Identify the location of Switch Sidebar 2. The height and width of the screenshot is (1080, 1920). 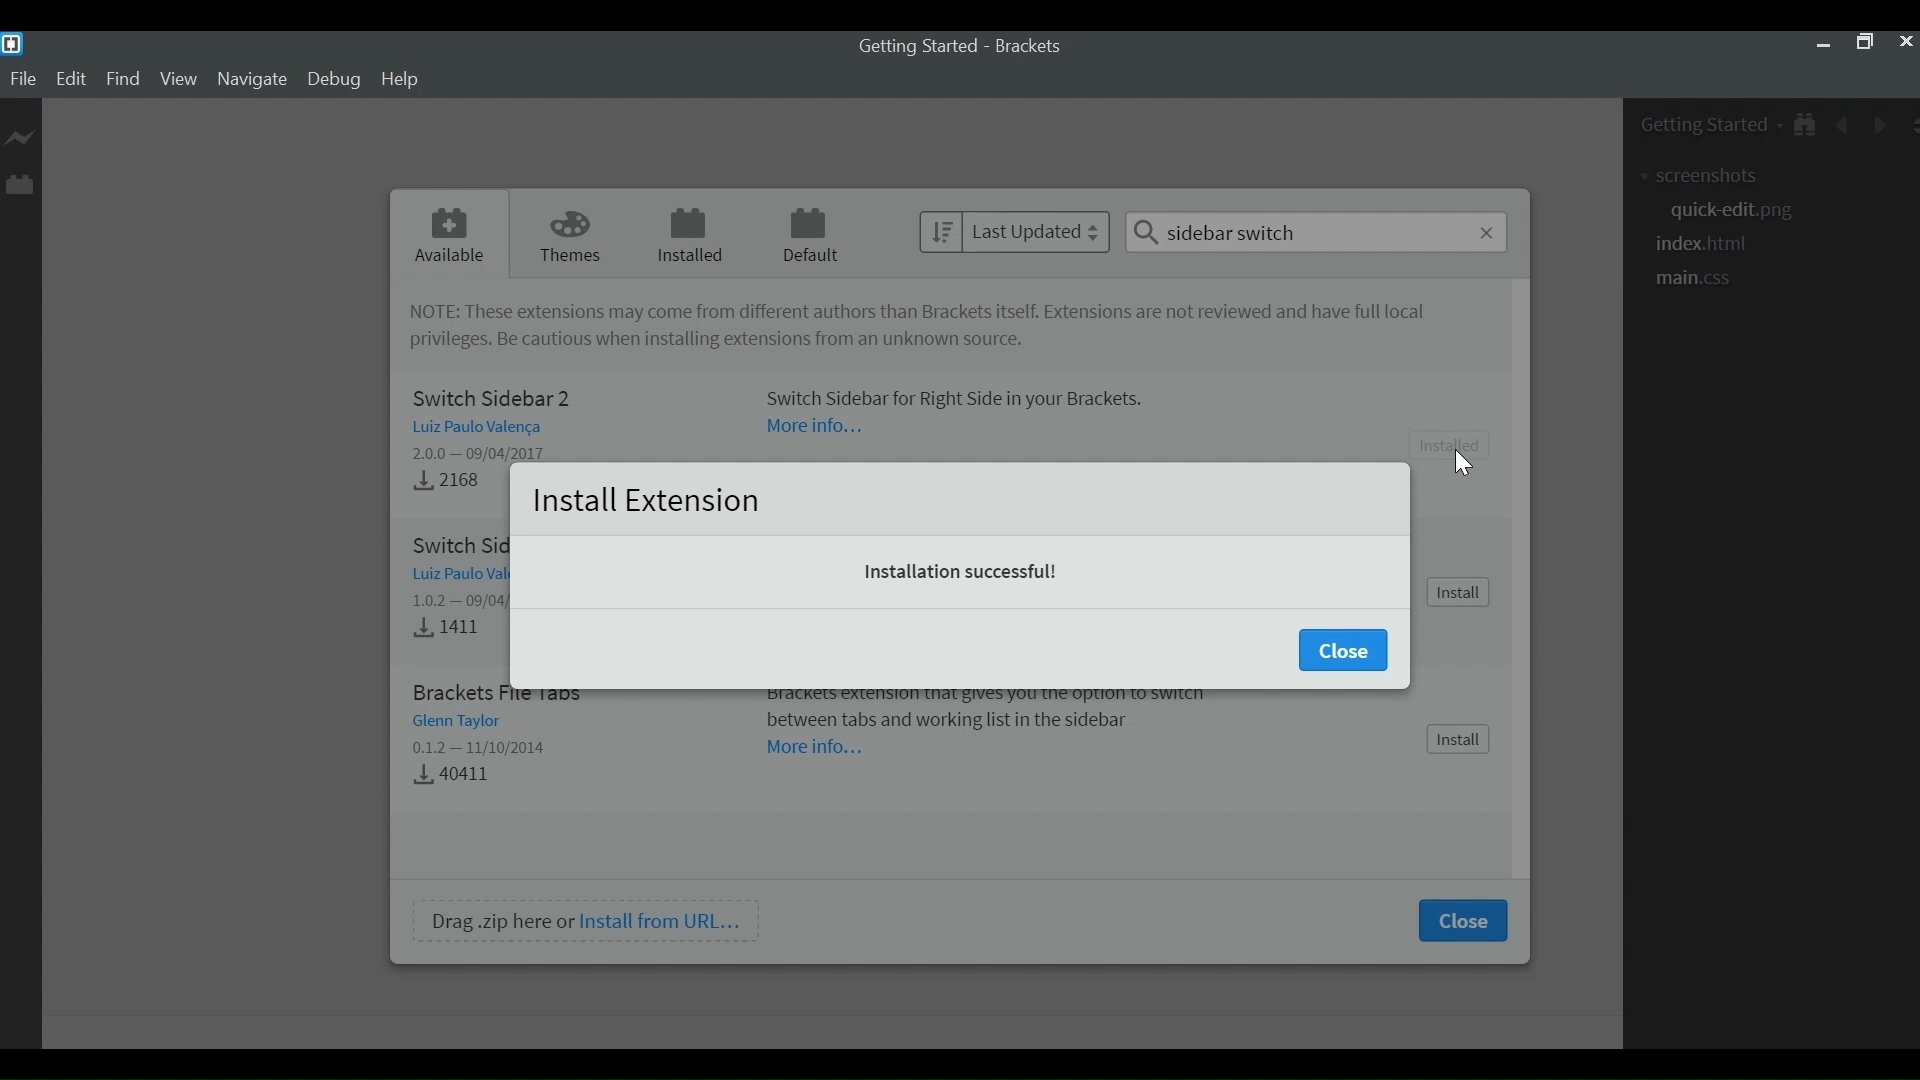
(502, 396).